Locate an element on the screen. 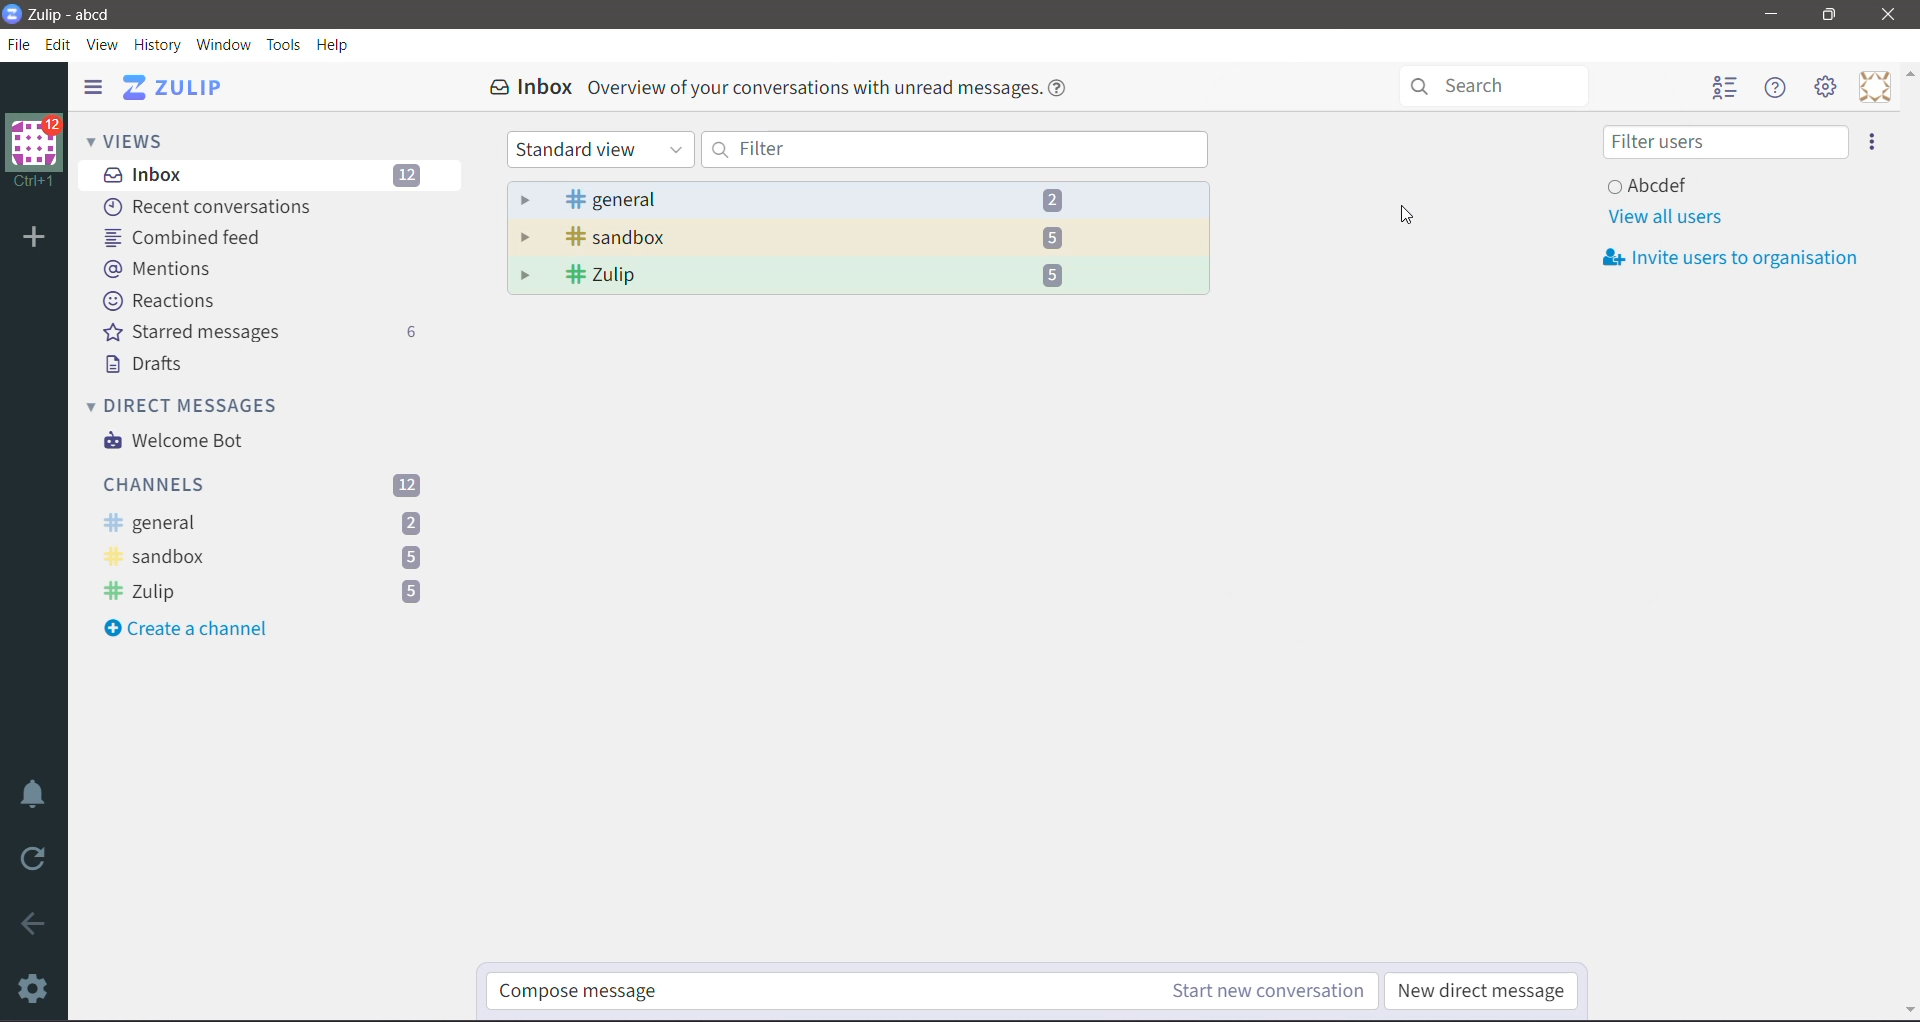 This screenshot has height=1022, width=1920. Starred messages is located at coordinates (268, 334).